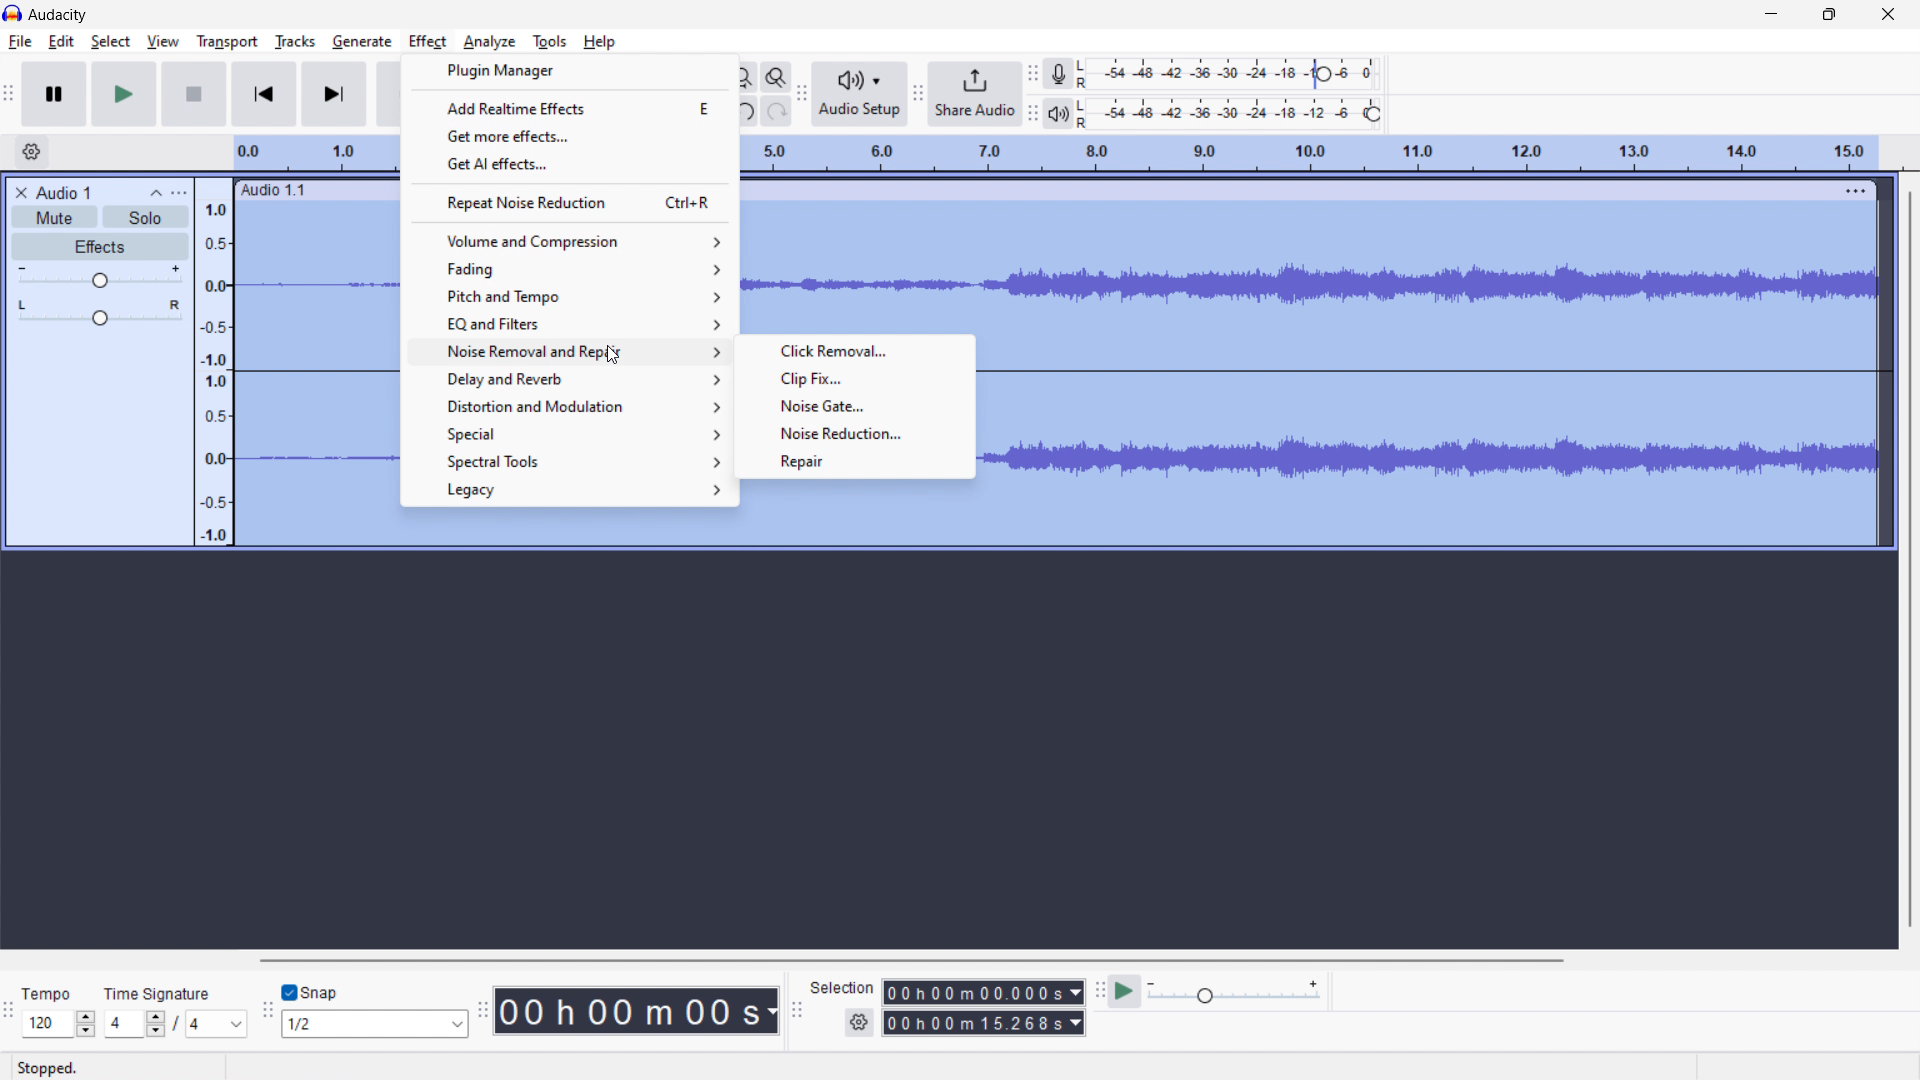 The height and width of the screenshot is (1080, 1920). What do you see at coordinates (154, 193) in the screenshot?
I see `collapse` at bounding box center [154, 193].